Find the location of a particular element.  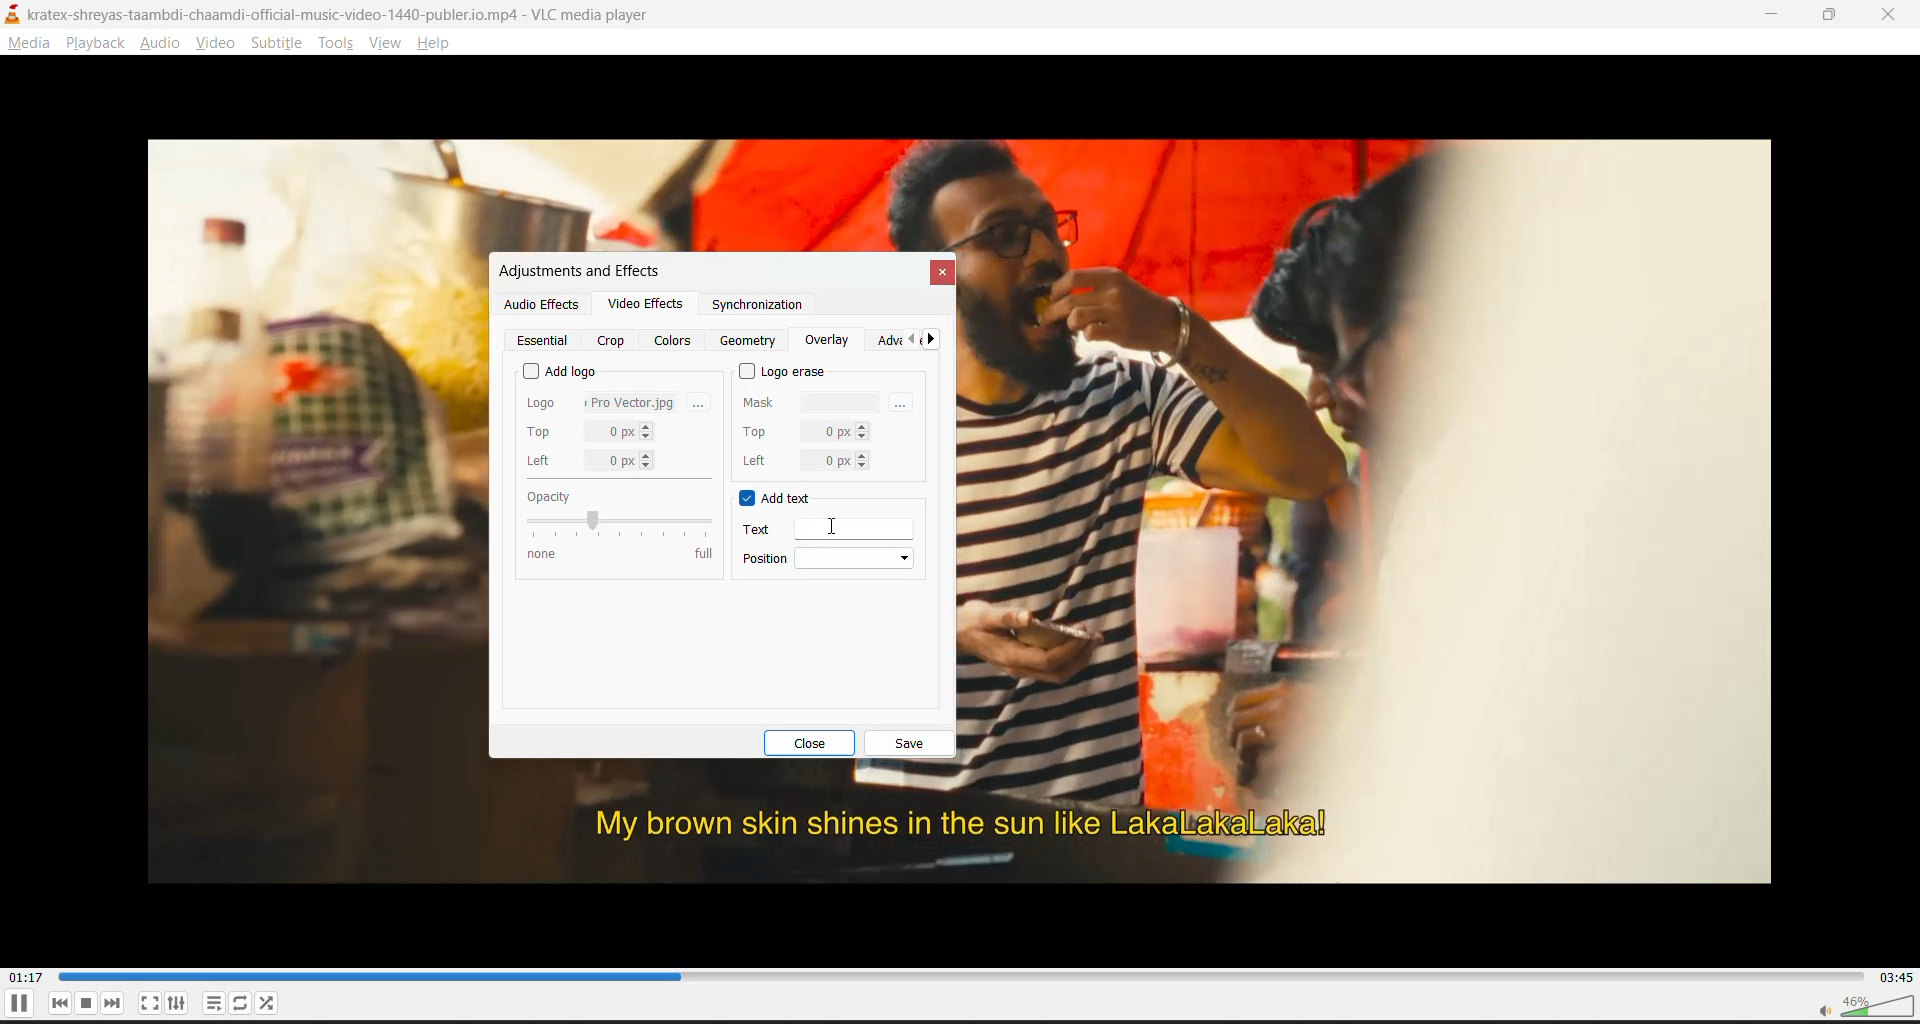

close tab is located at coordinates (940, 273).